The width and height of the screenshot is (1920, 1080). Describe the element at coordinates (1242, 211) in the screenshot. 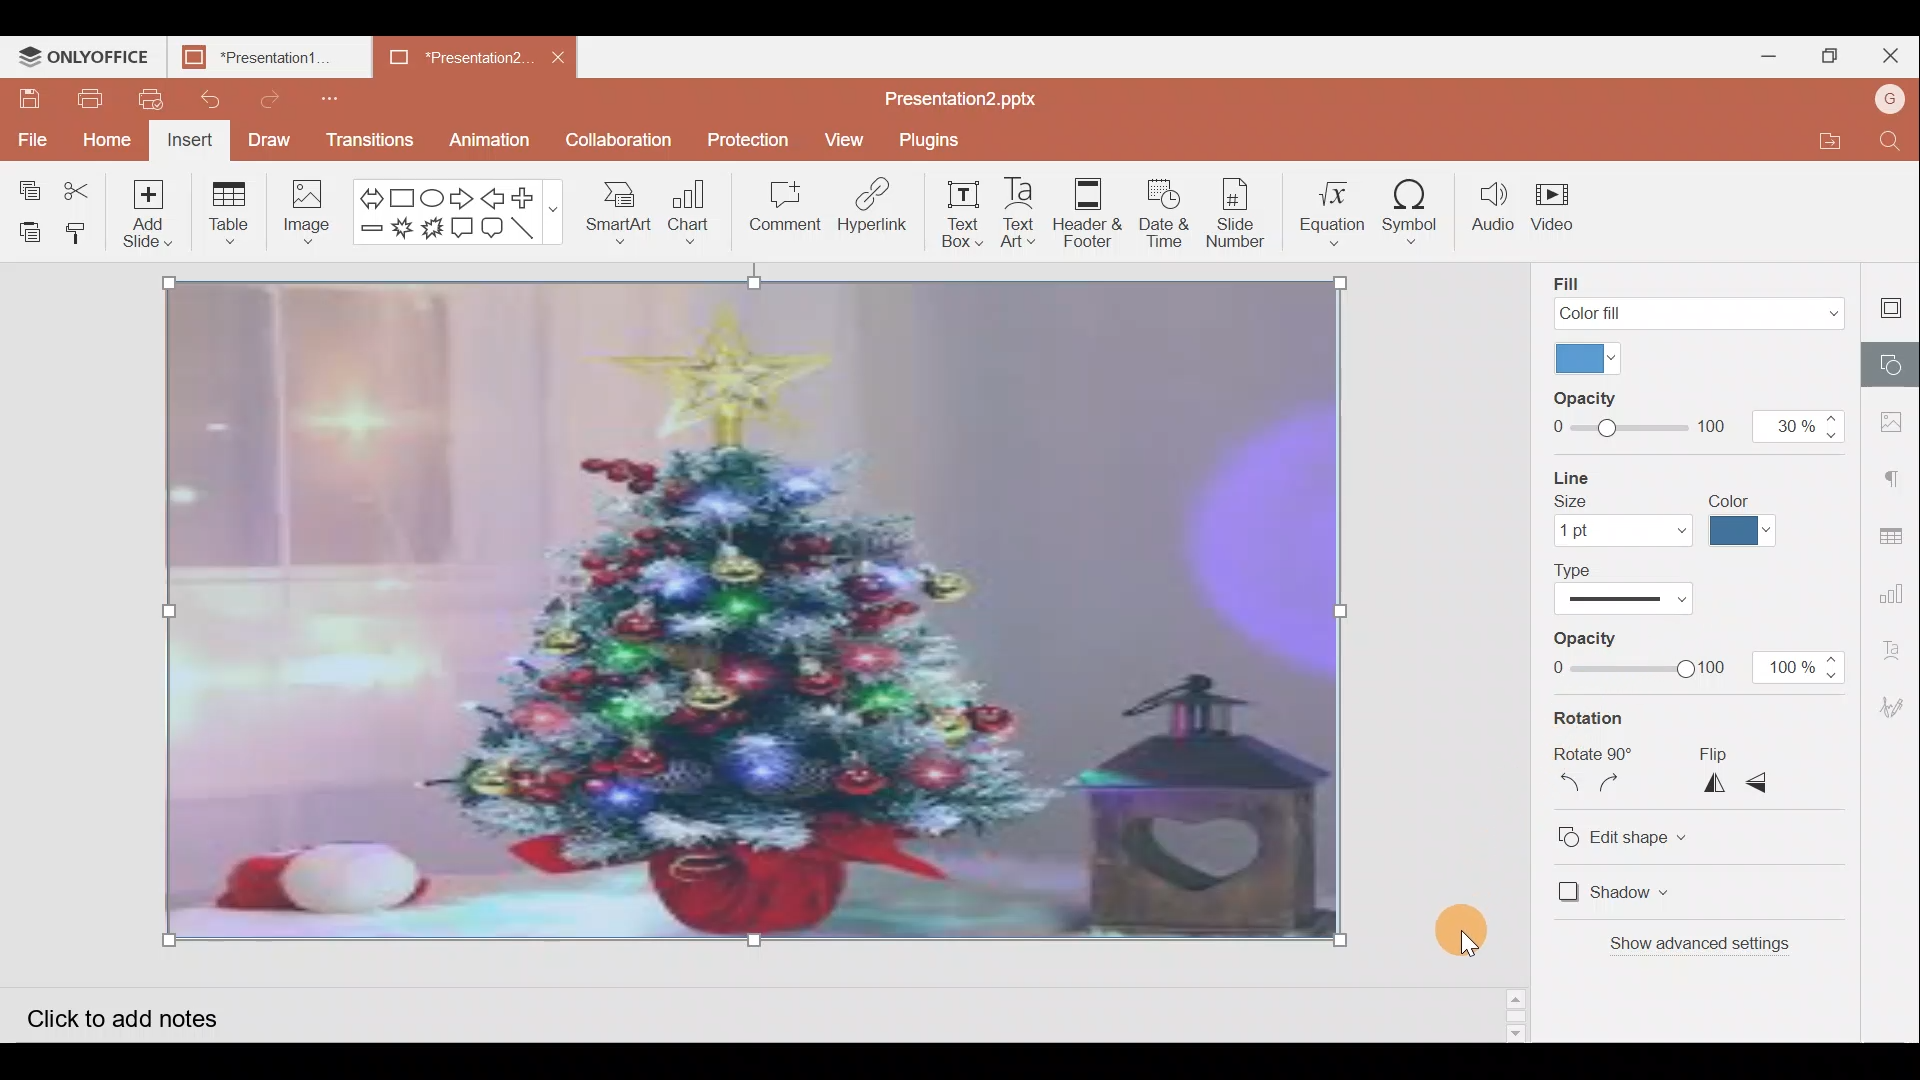

I see `Slide number` at that location.